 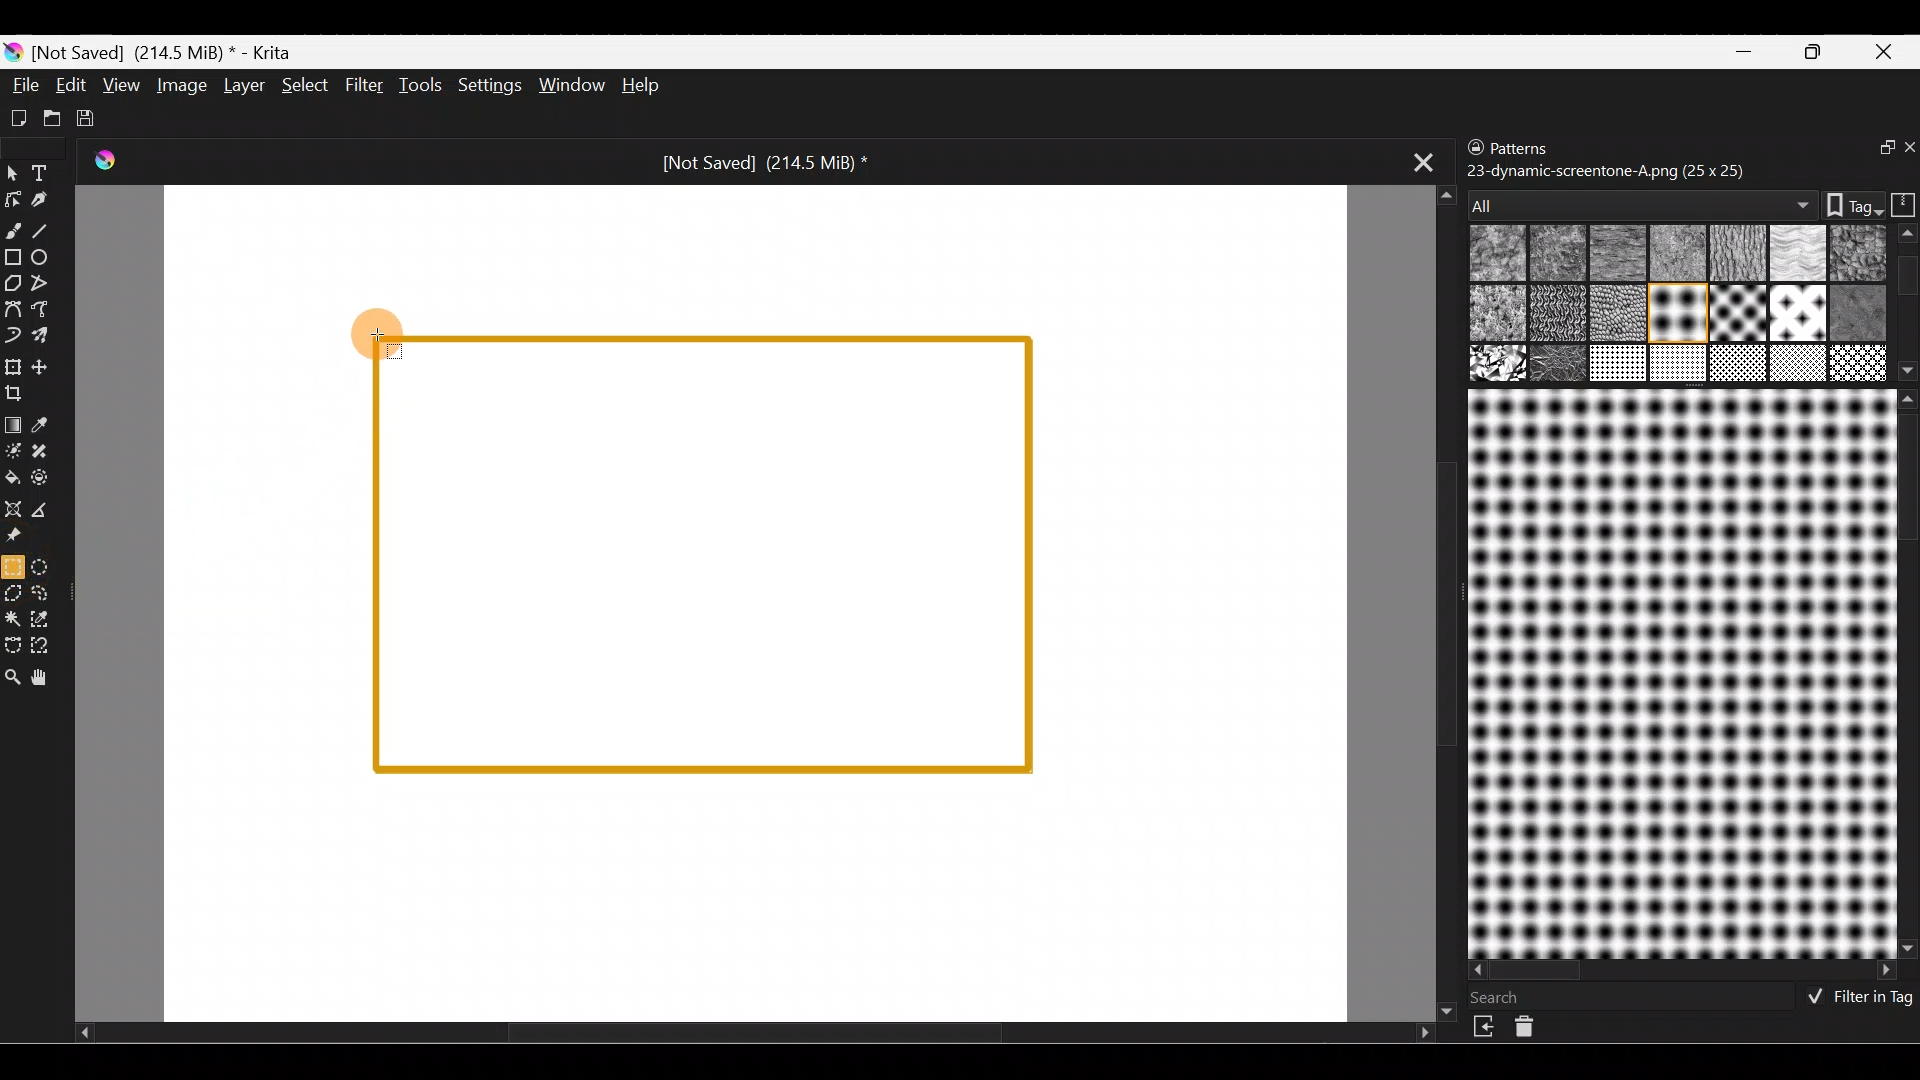 What do you see at coordinates (70, 87) in the screenshot?
I see `Edit` at bounding box center [70, 87].